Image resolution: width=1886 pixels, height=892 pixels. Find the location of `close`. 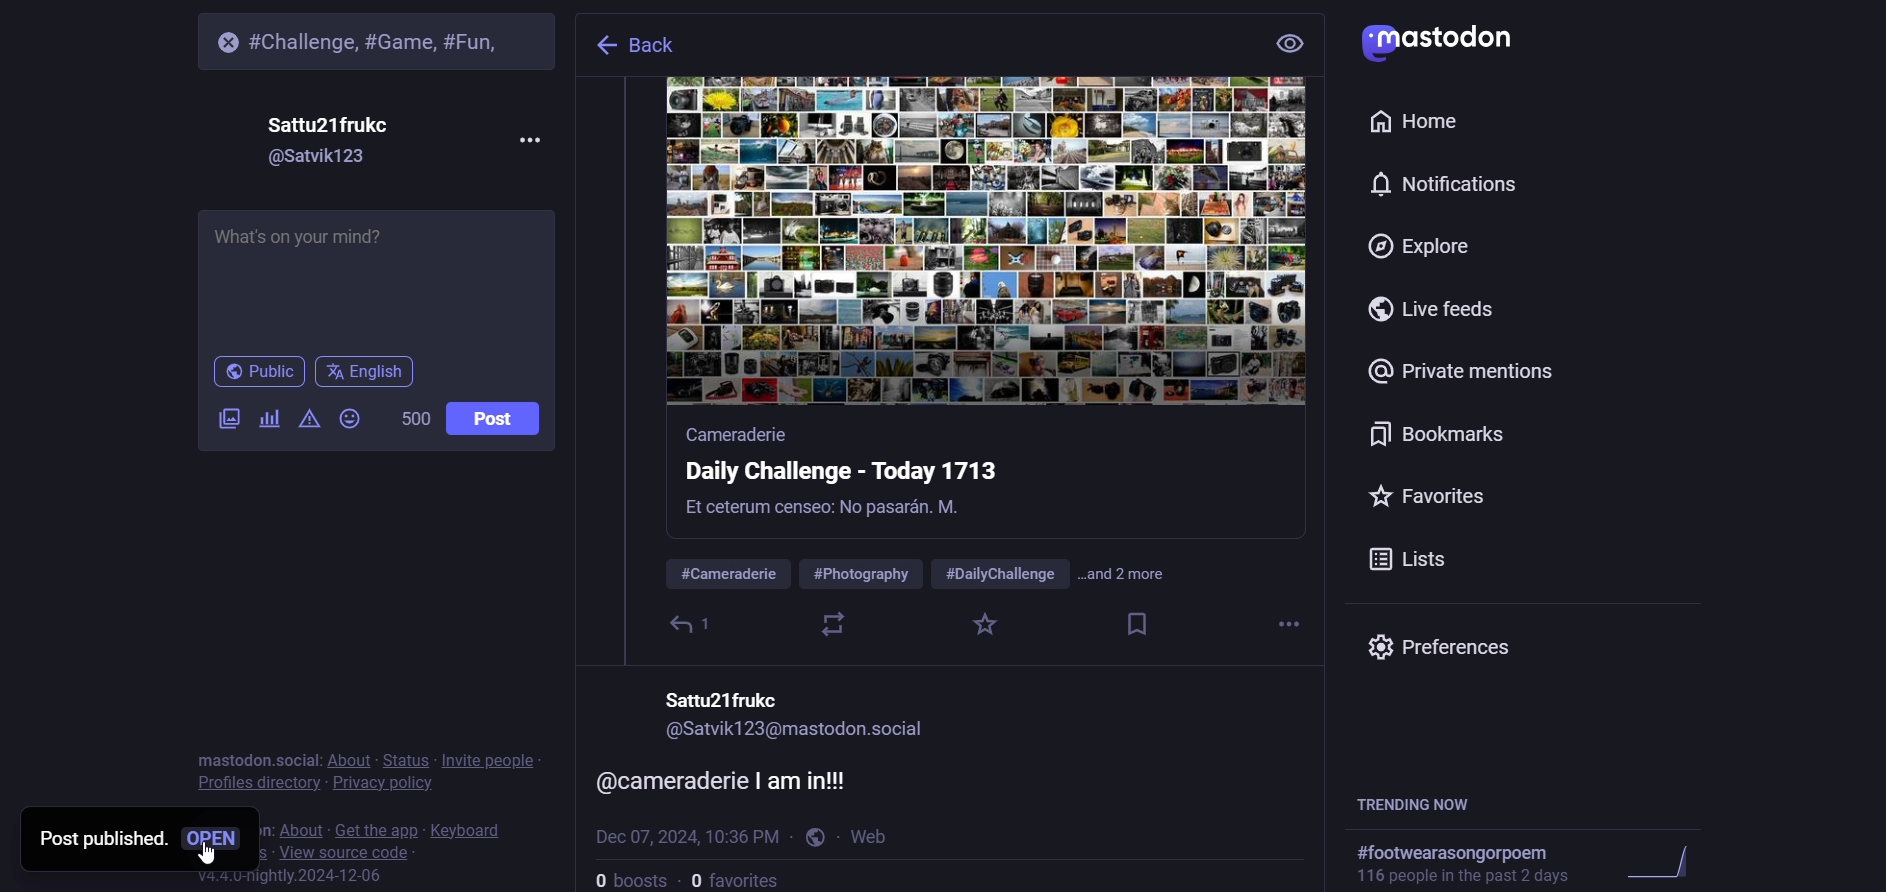

close is located at coordinates (218, 40).